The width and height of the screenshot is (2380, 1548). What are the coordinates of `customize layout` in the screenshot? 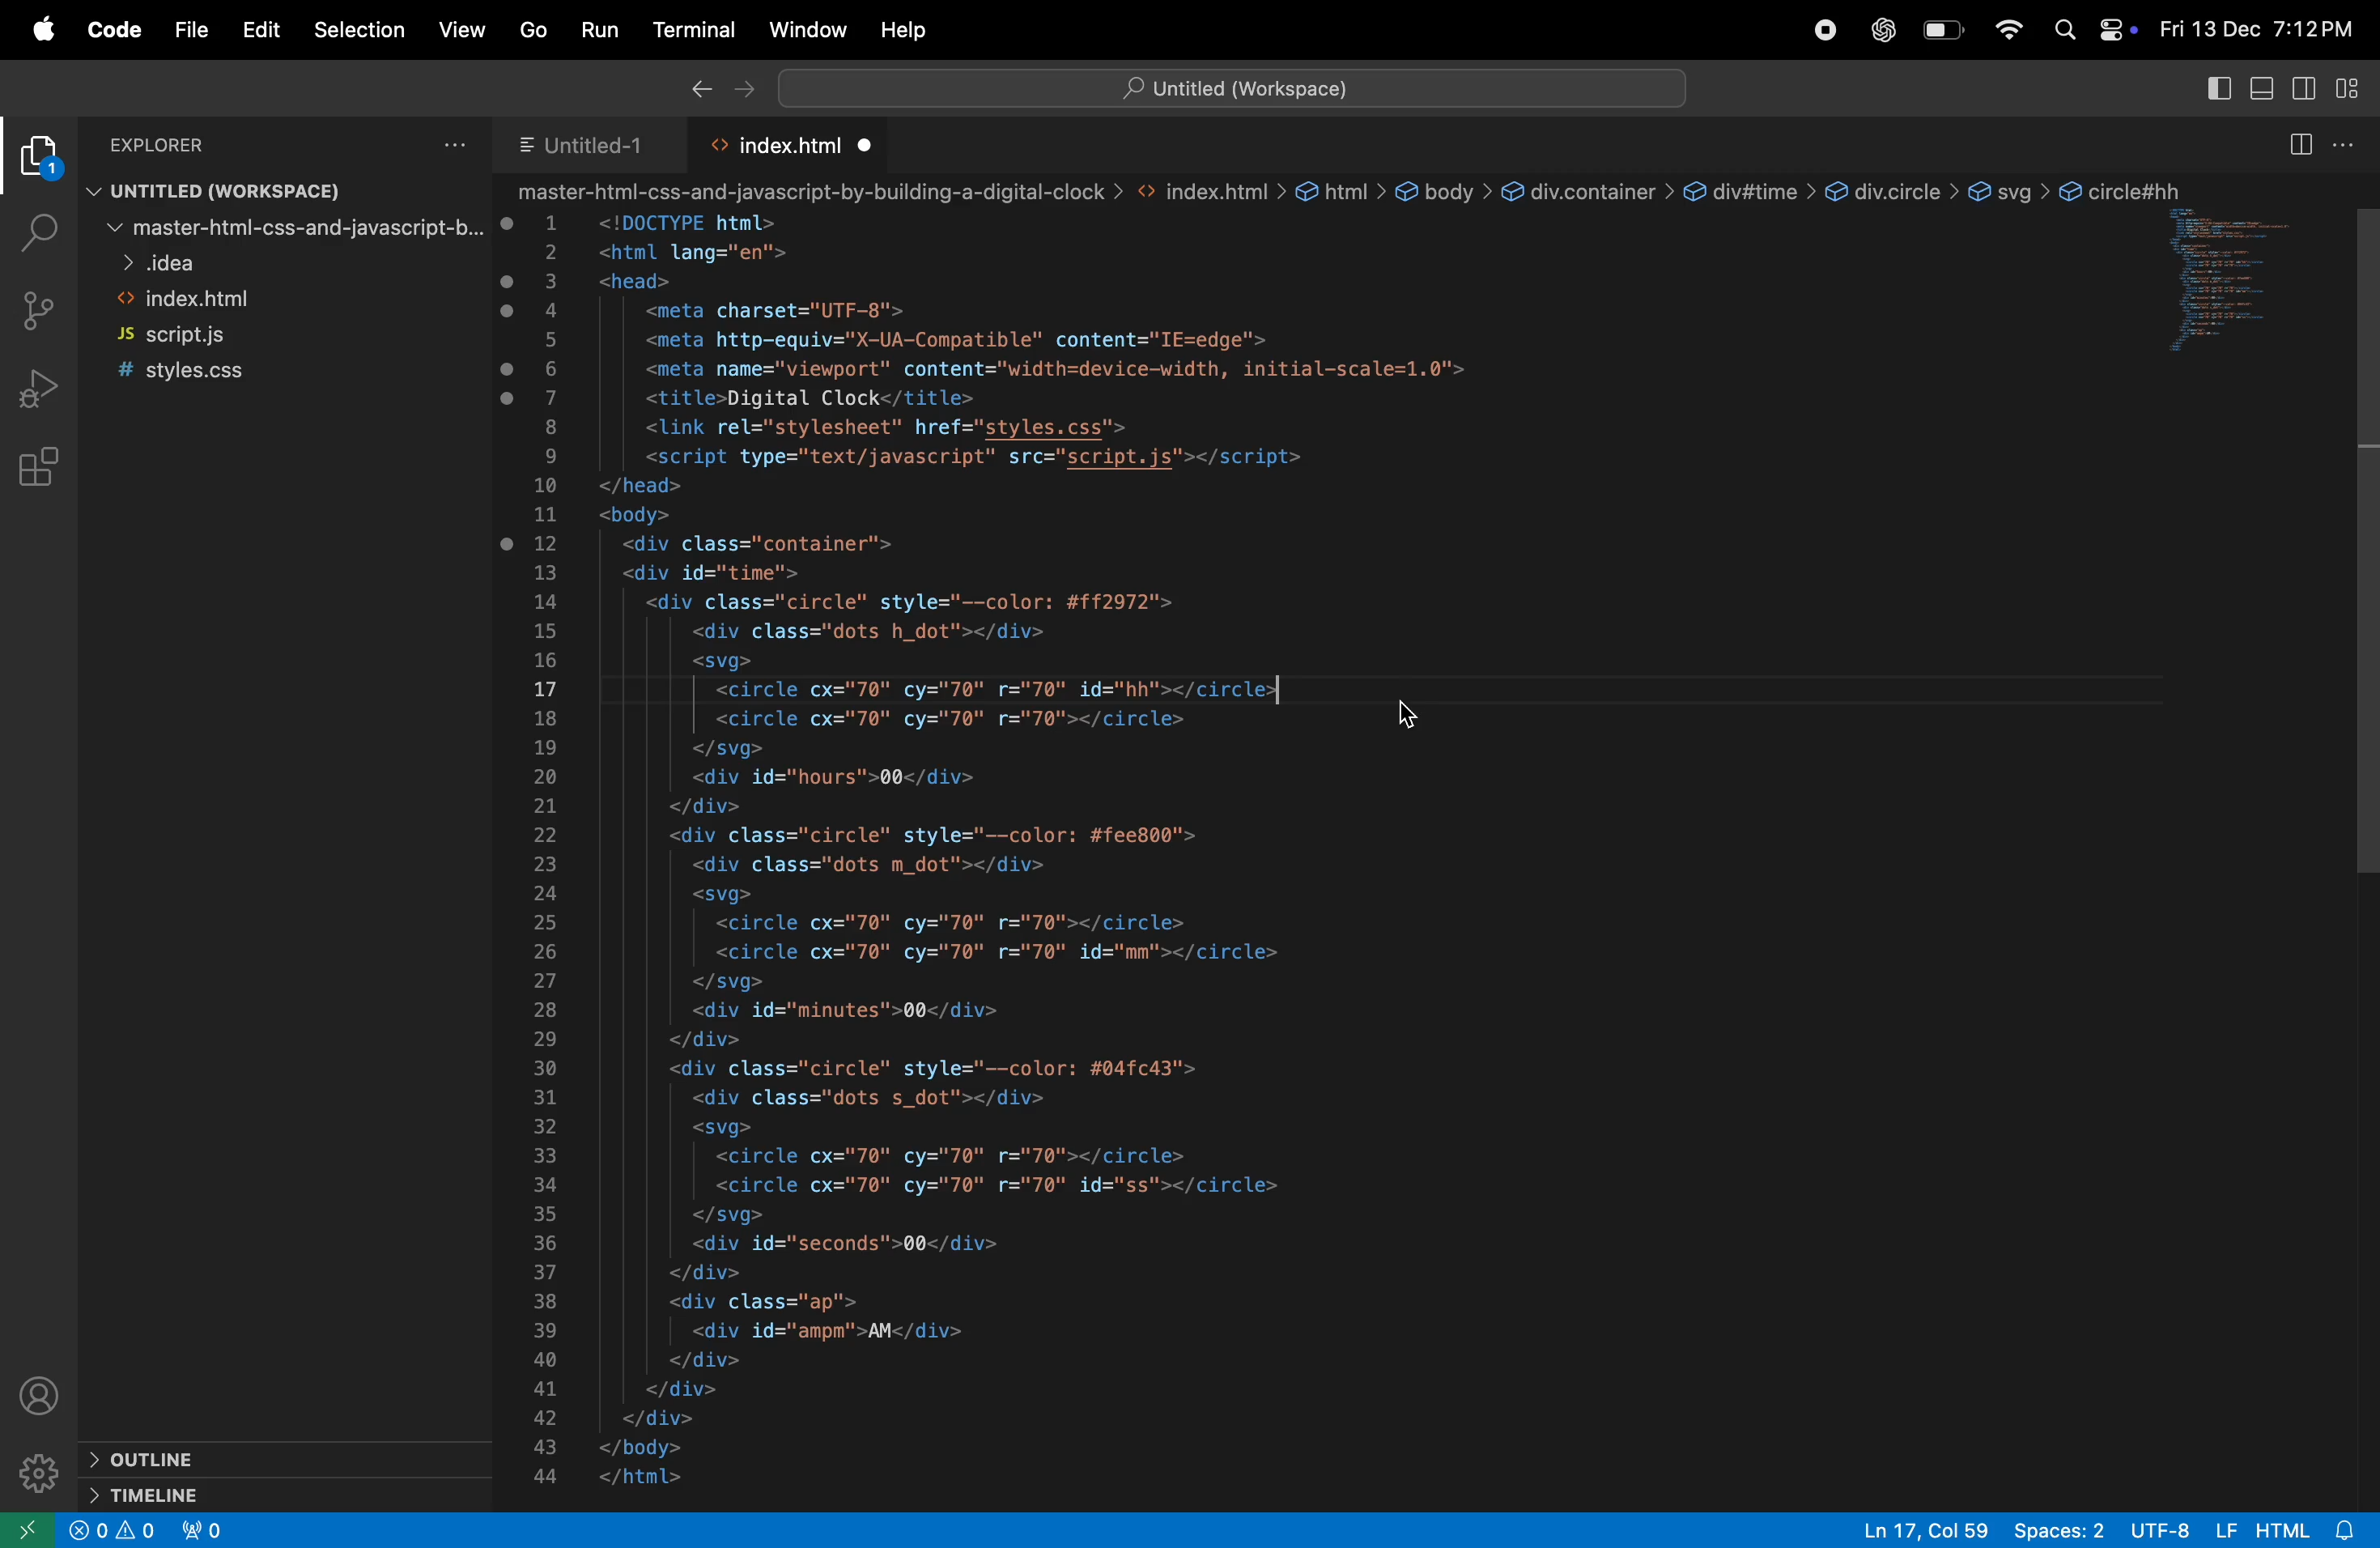 It's located at (2356, 93).